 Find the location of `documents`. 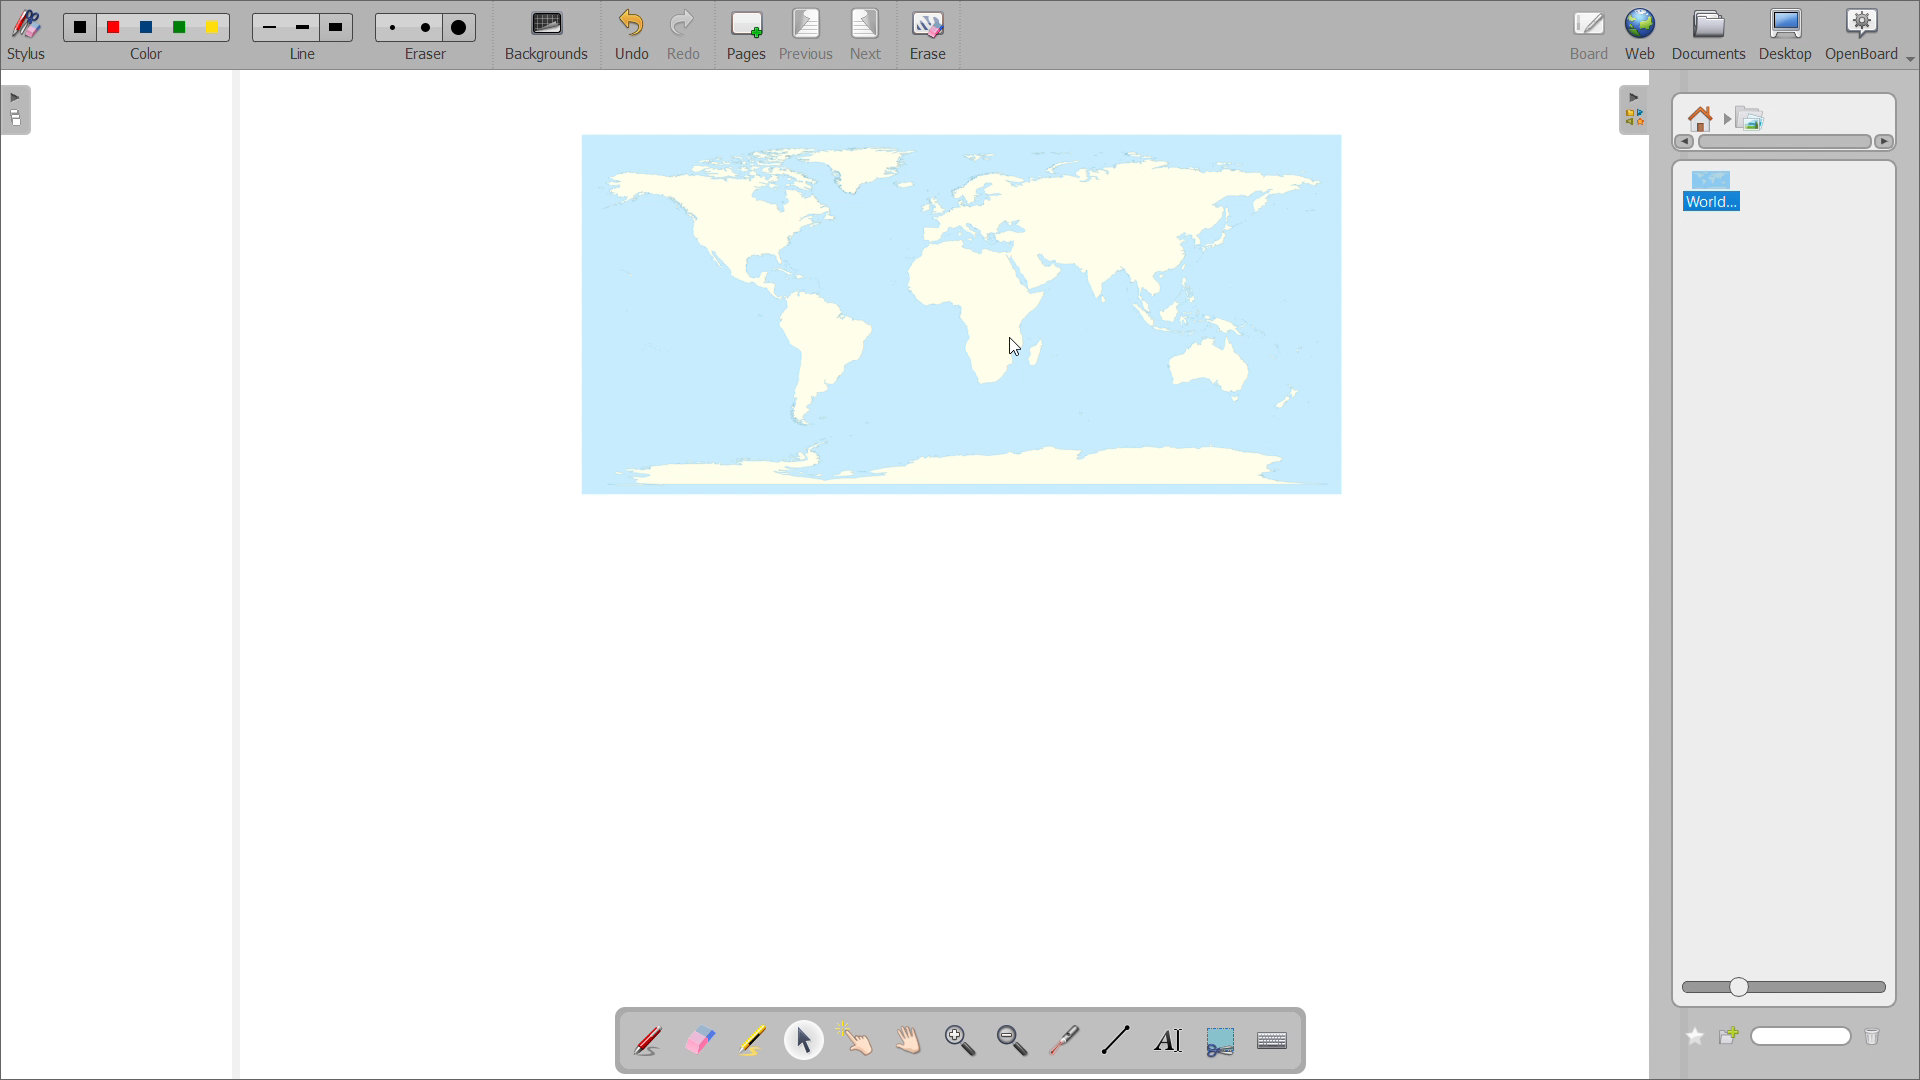

documents is located at coordinates (1709, 35).